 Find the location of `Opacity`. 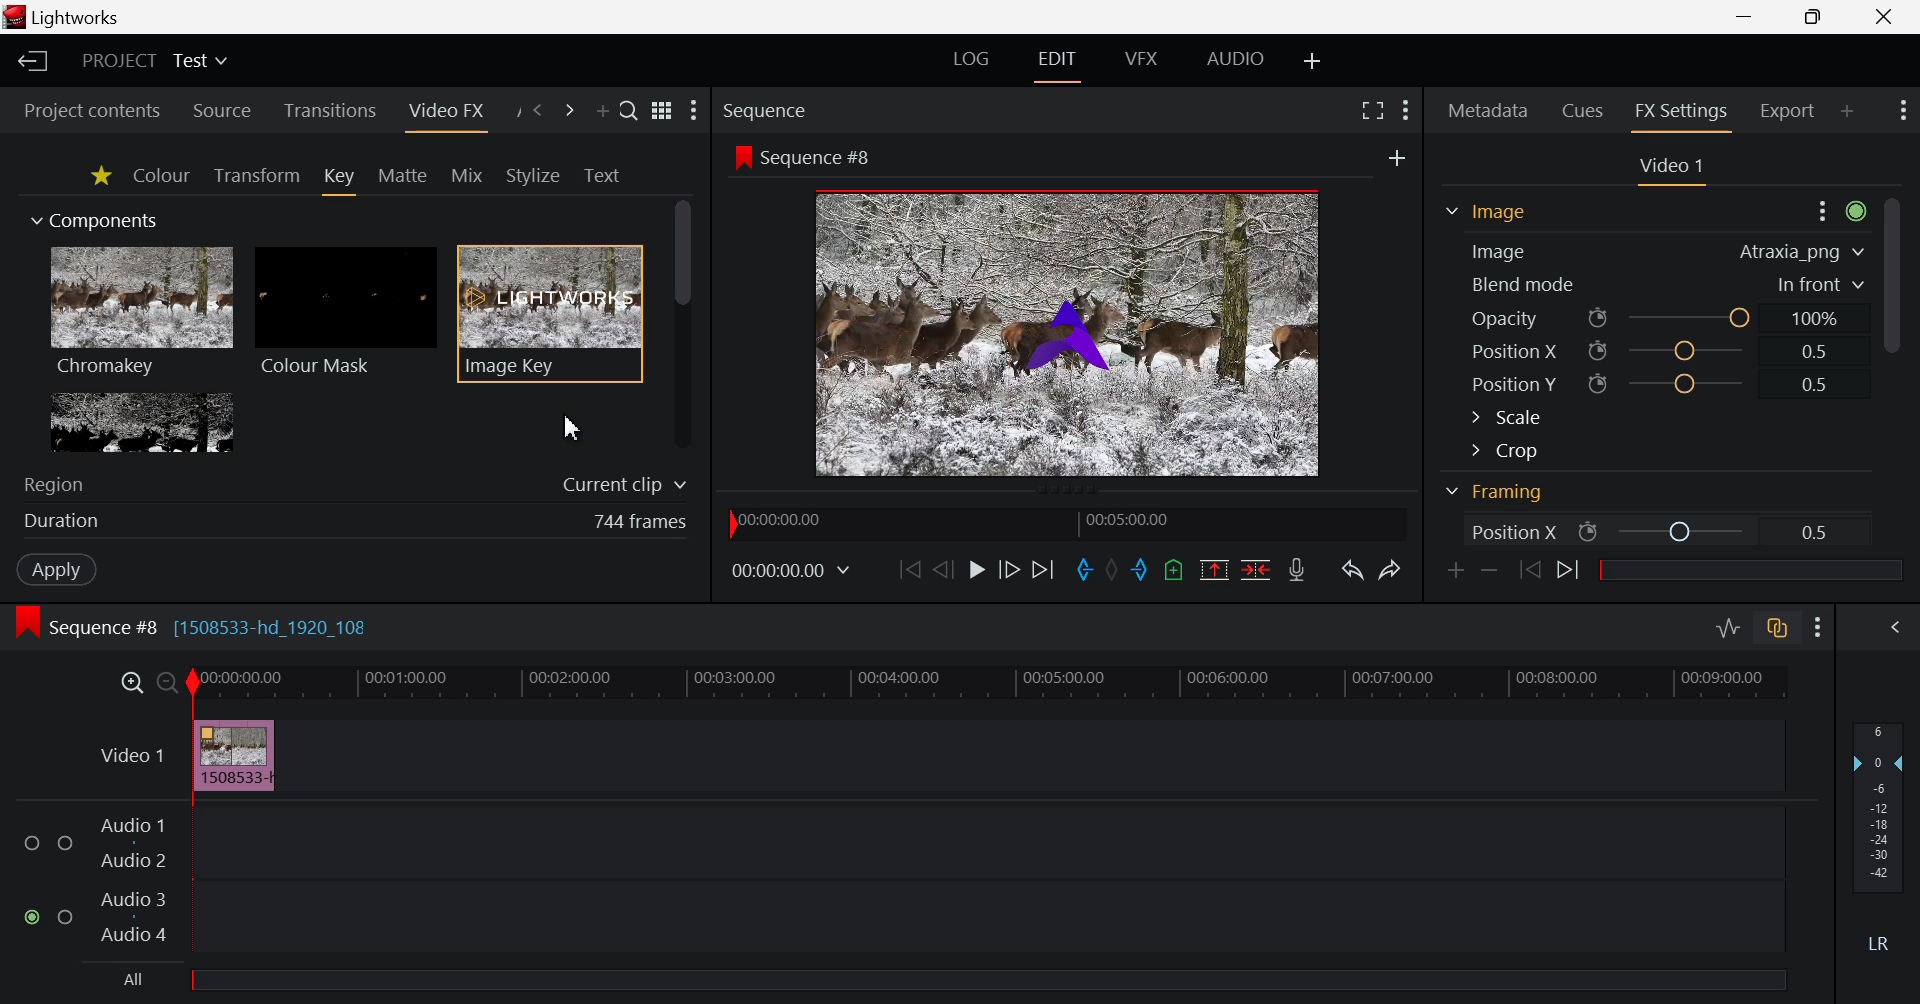

Opacity is located at coordinates (1505, 316).